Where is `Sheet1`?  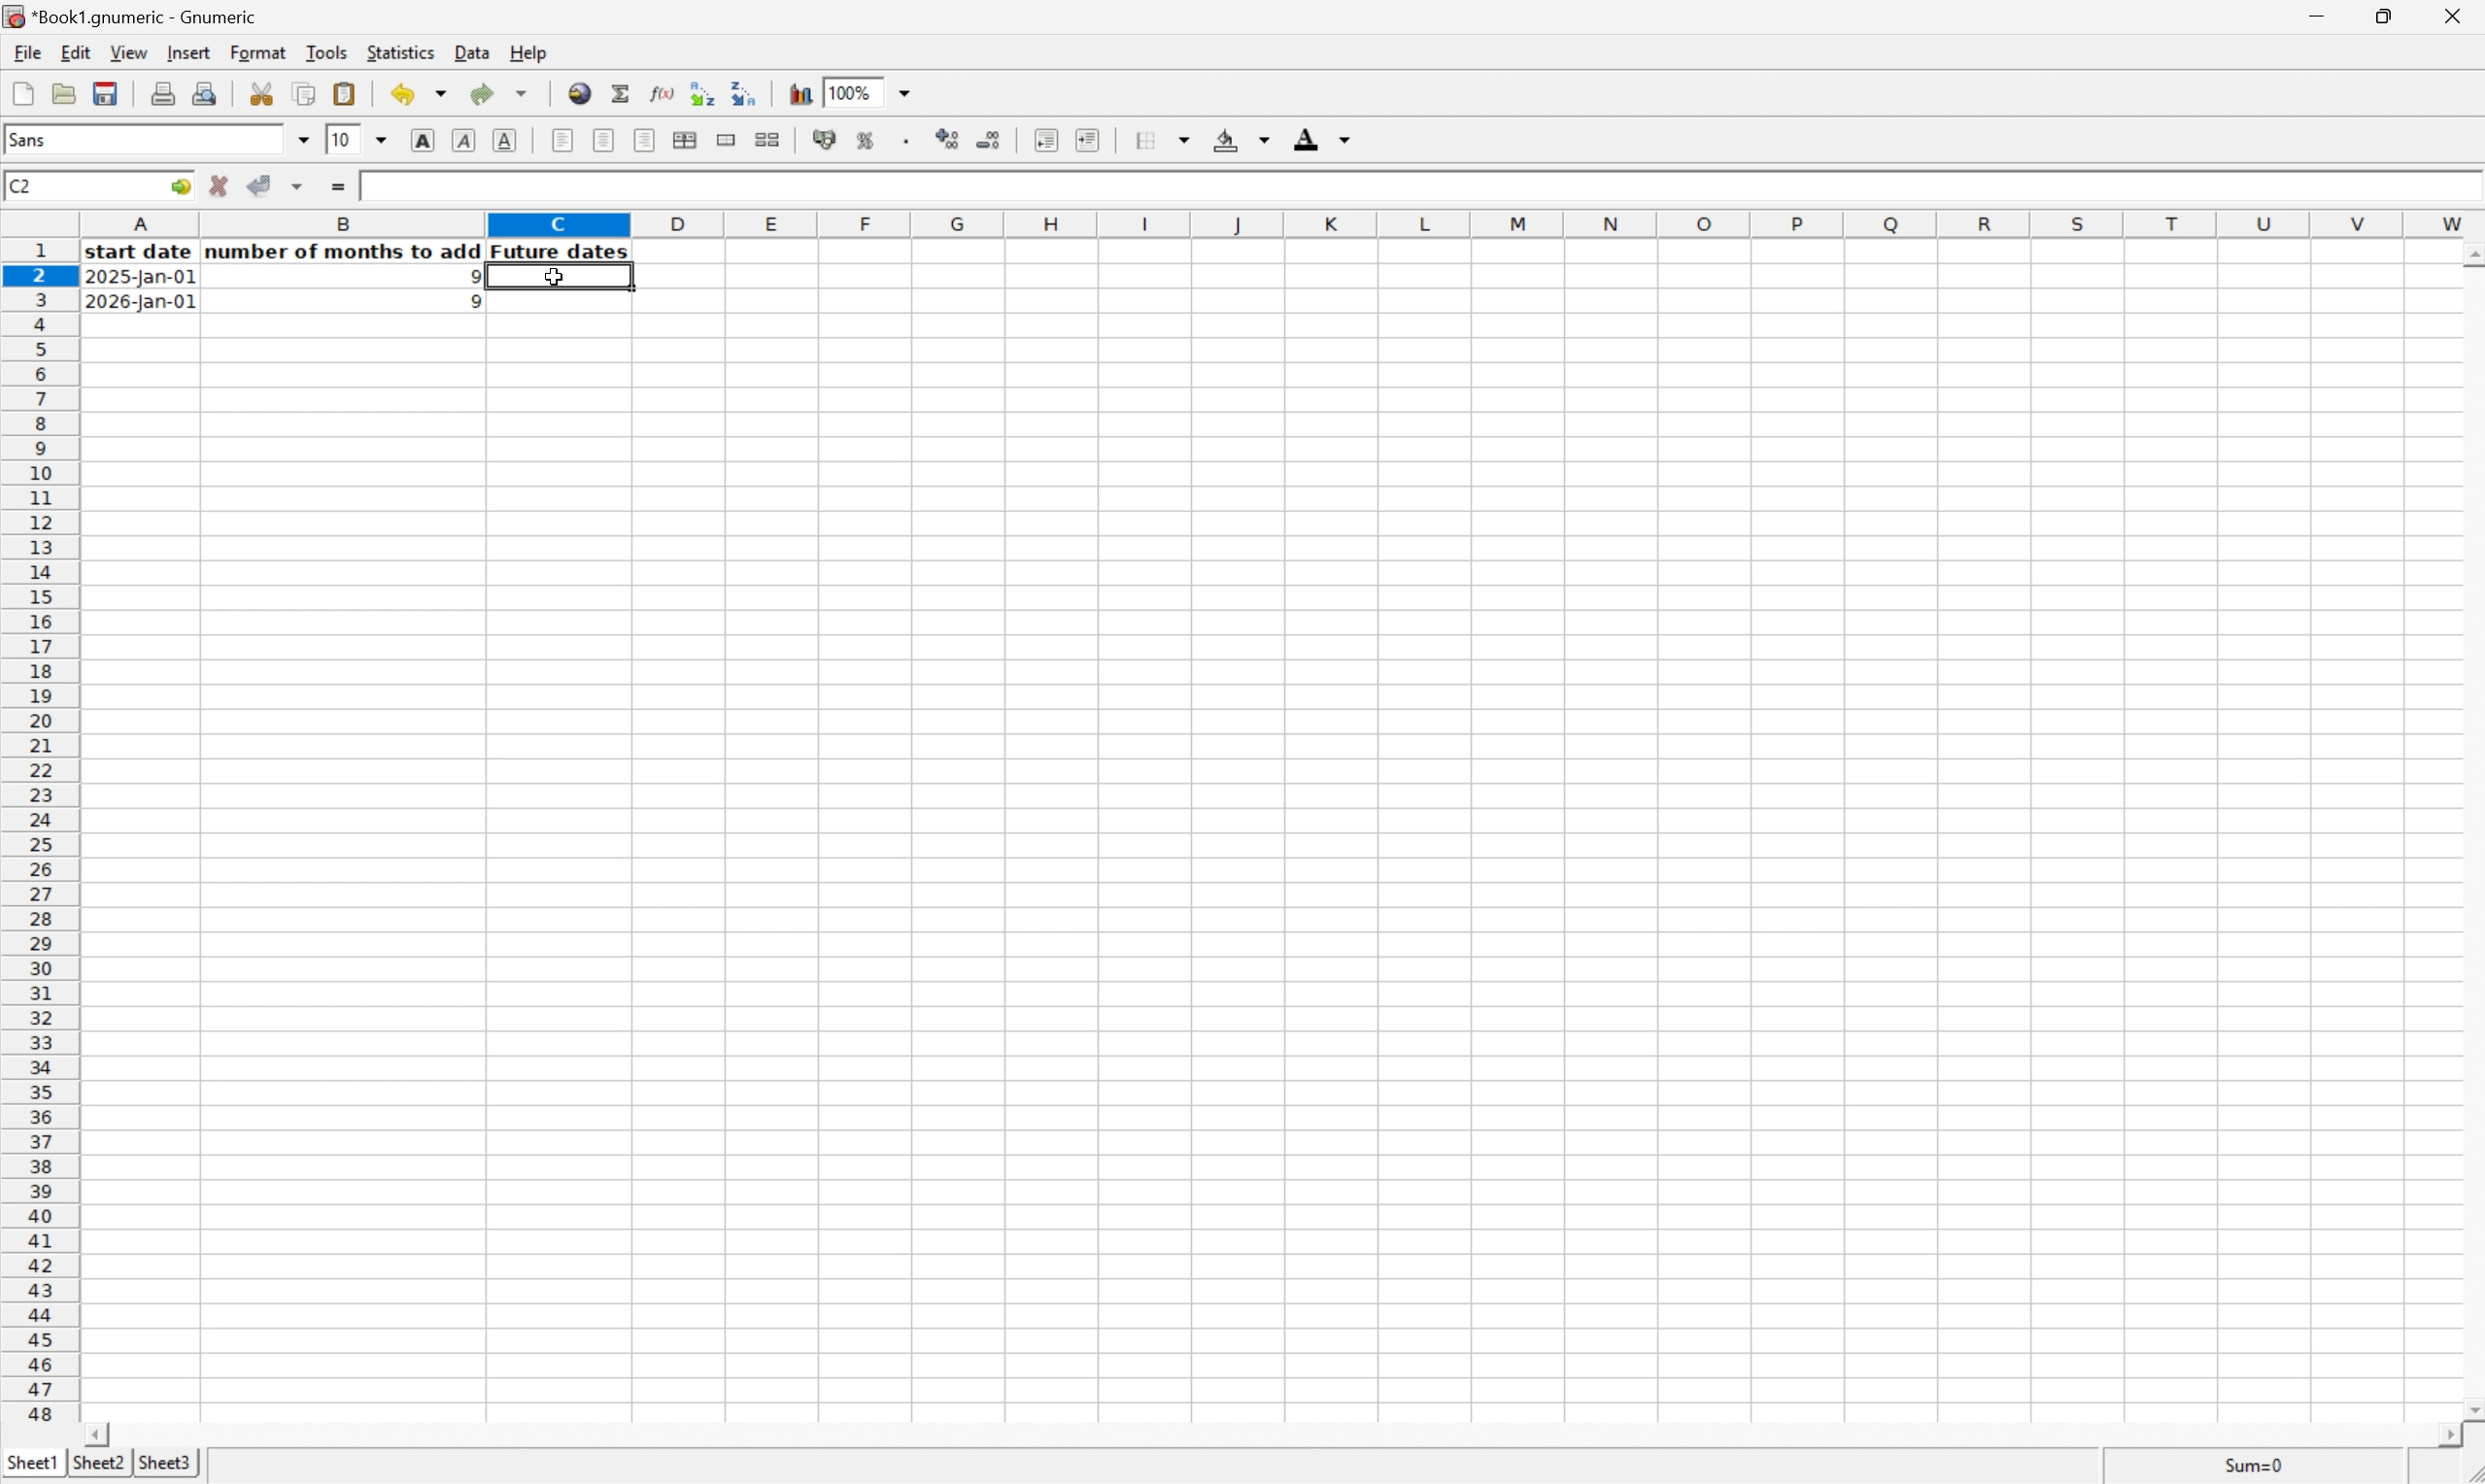 Sheet1 is located at coordinates (31, 1463).